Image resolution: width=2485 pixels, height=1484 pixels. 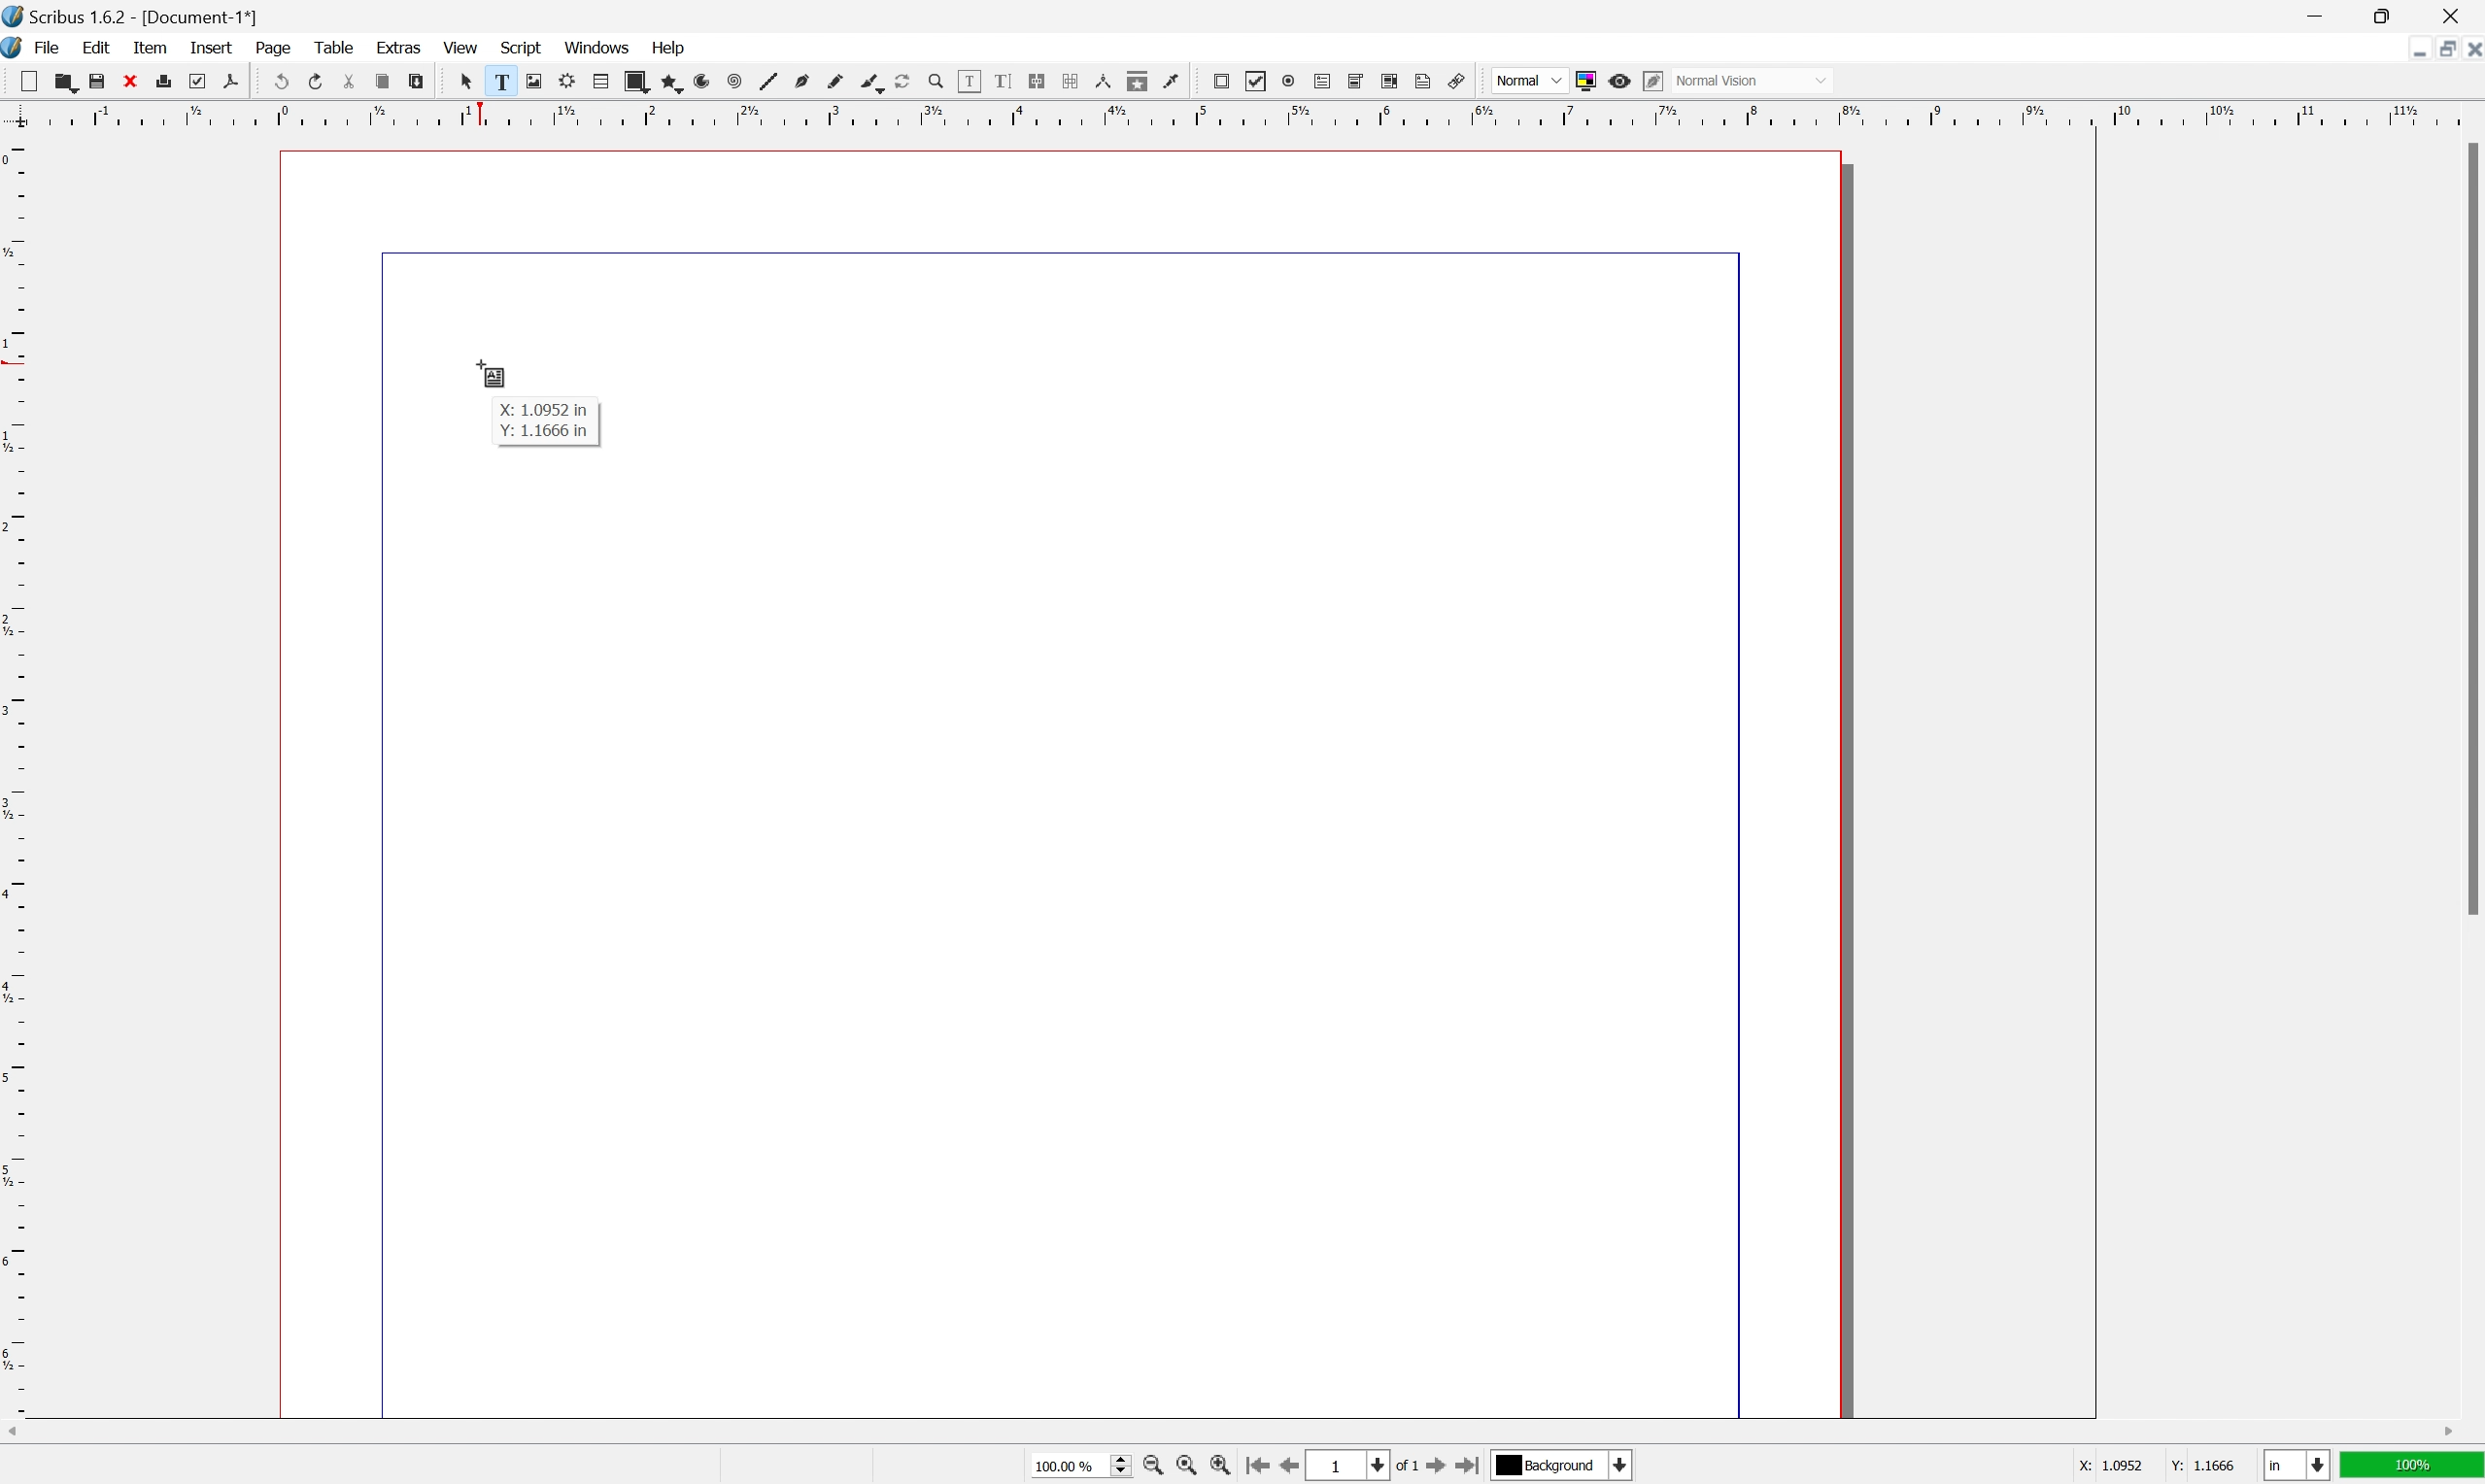 I want to click on text annotation, so click(x=1424, y=81).